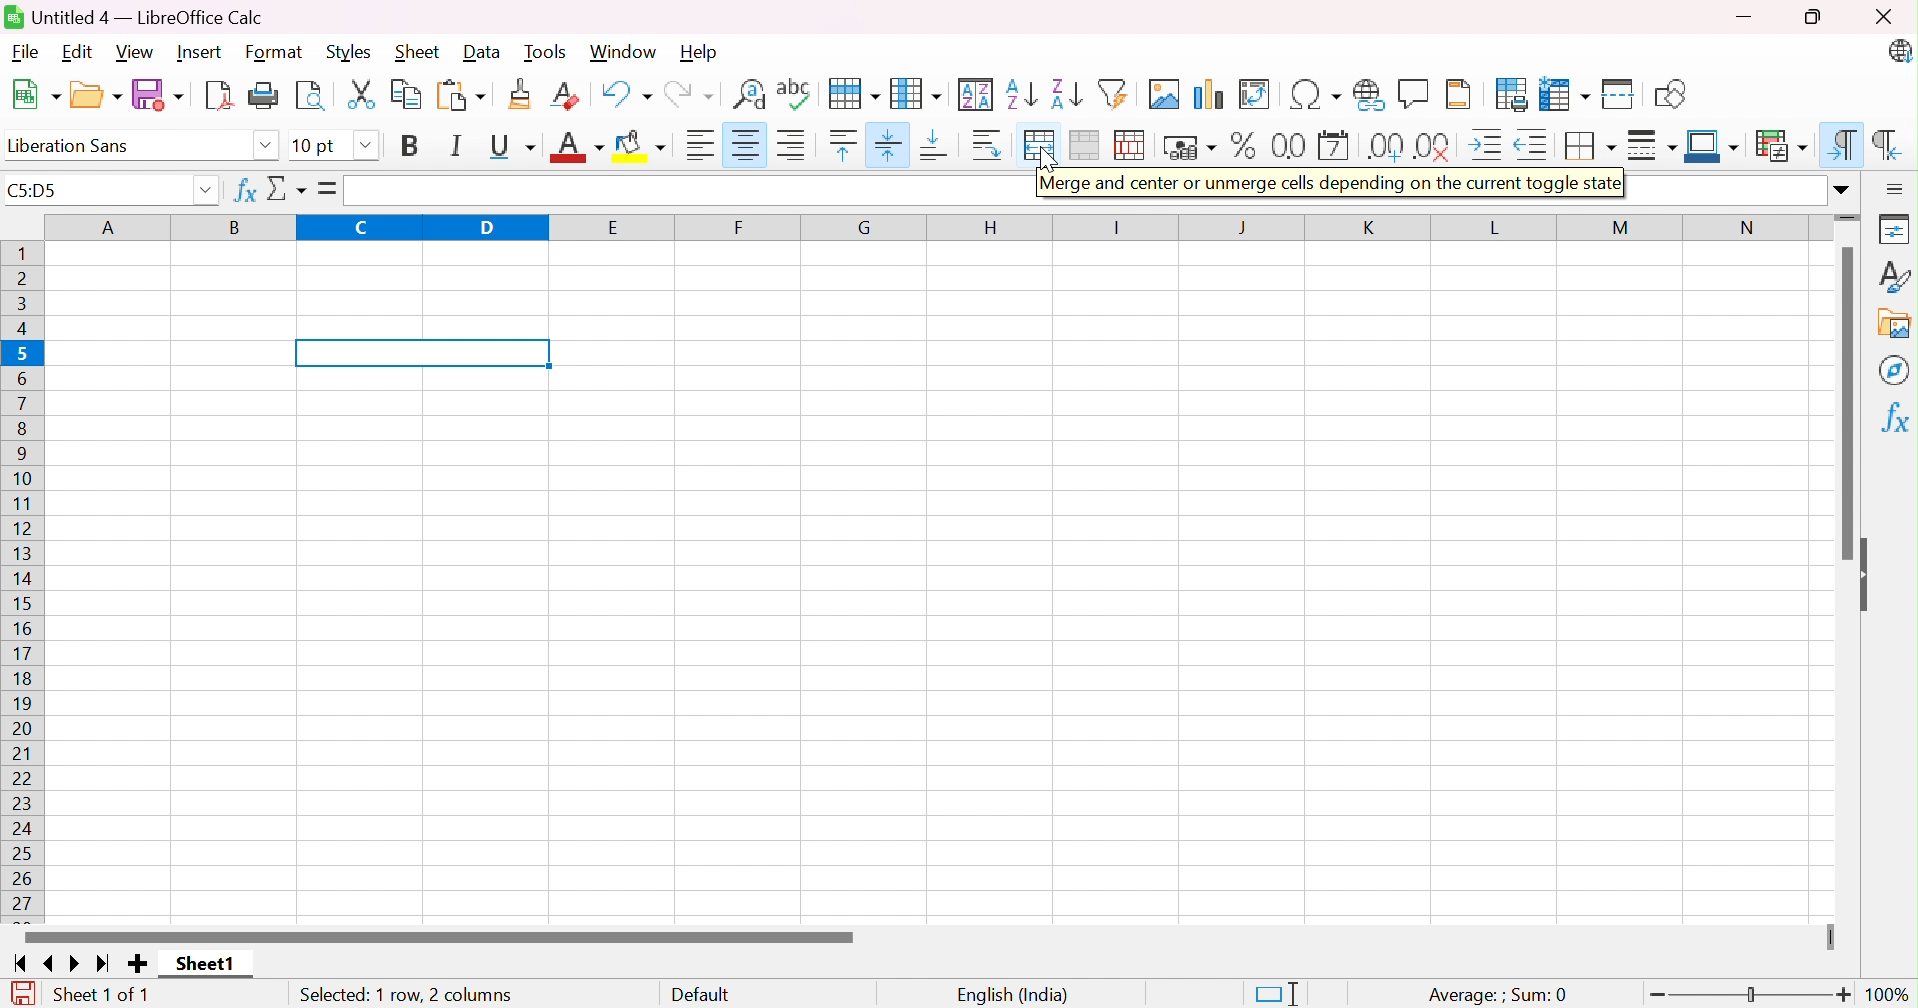  What do you see at coordinates (1313, 94) in the screenshot?
I see `Insert Special Characters` at bounding box center [1313, 94].